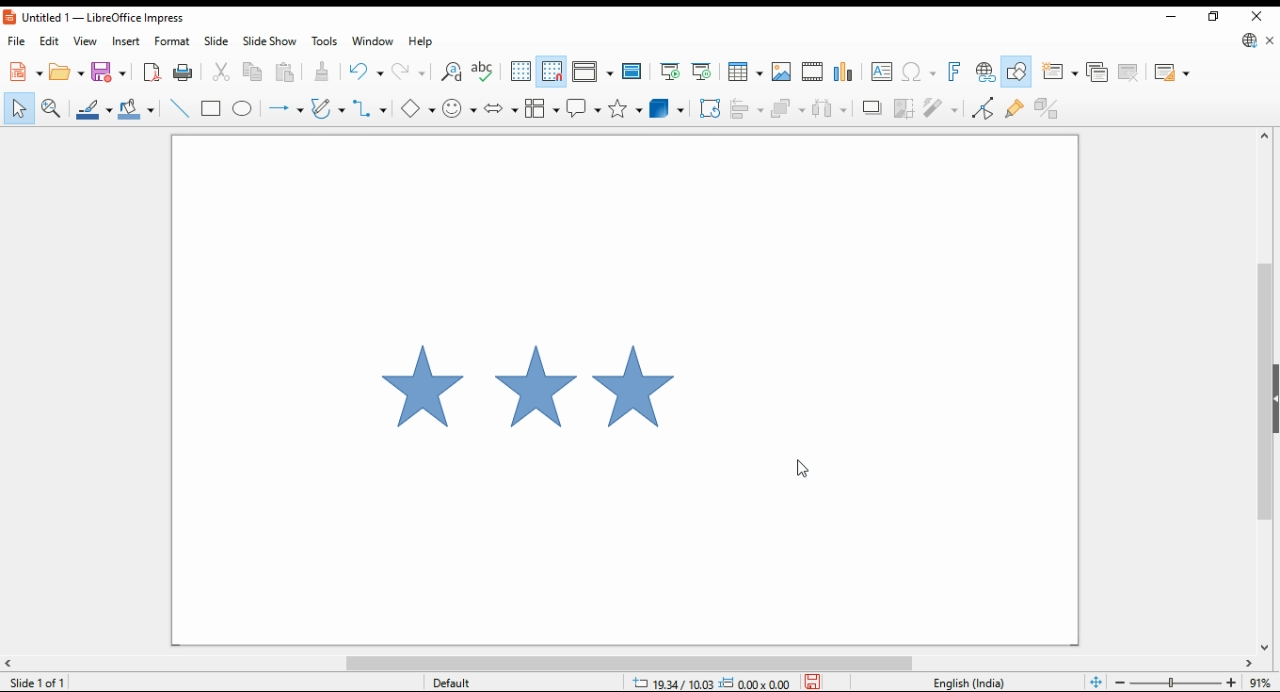 This screenshot has width=1280, height=692. Describe the element at coordinates (1015, 71) in the screenshot. I see `show draw functions` at that location.